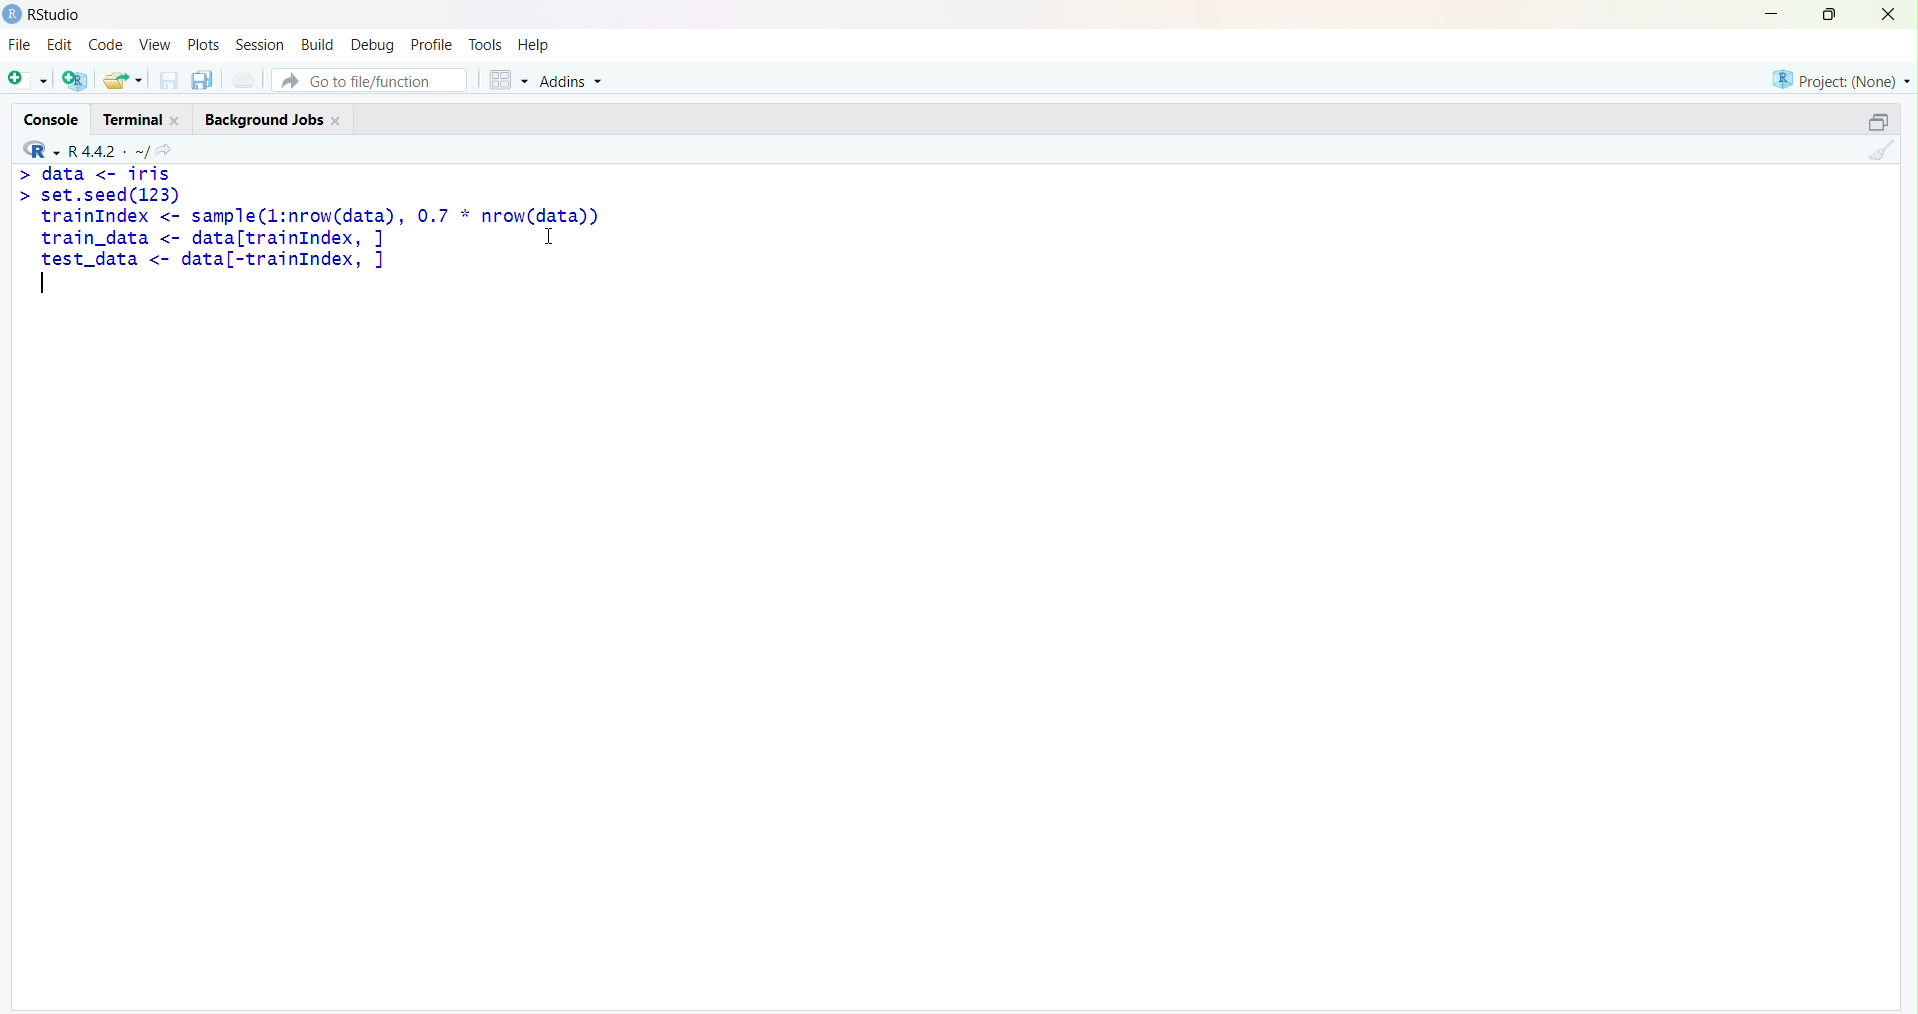  I want to click on Print the current file, so click(244, 81).